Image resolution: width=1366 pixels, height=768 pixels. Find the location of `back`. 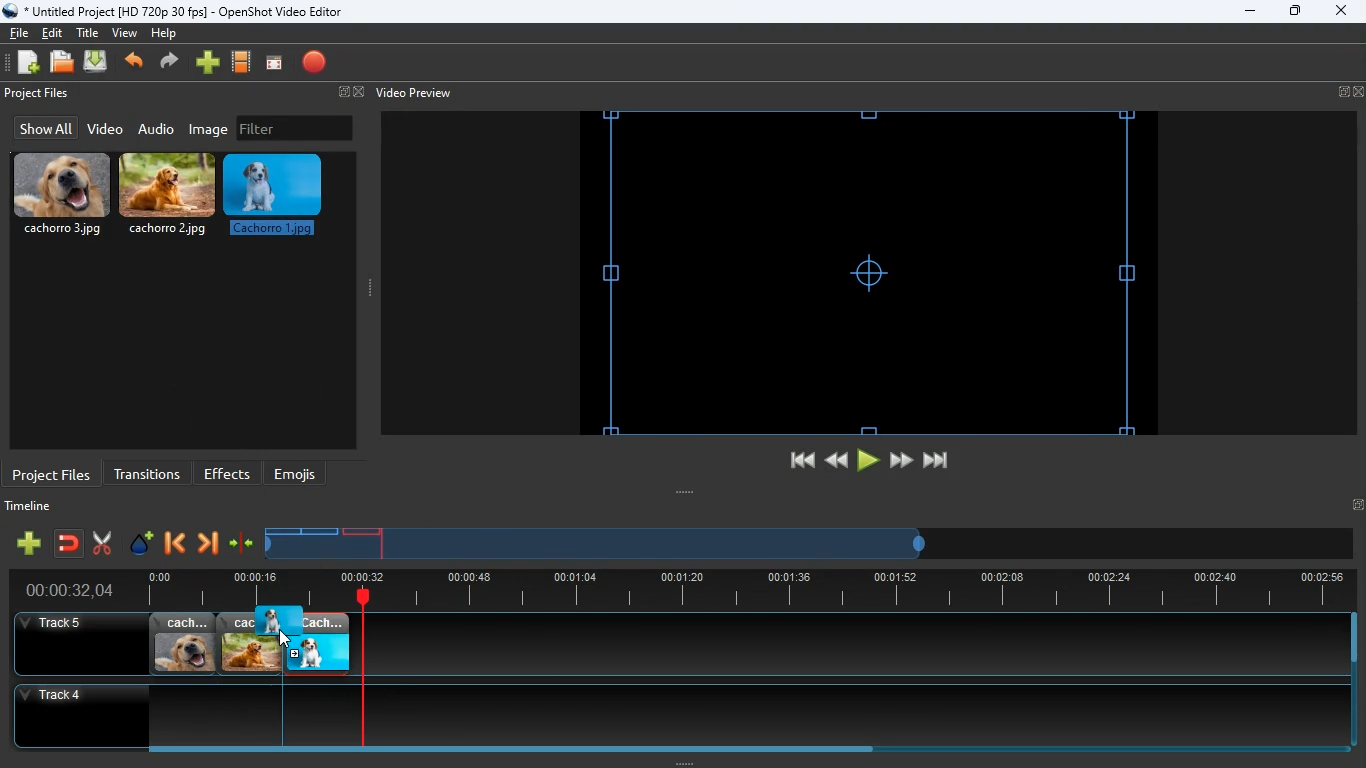

back is located at coordinates (136, 63).